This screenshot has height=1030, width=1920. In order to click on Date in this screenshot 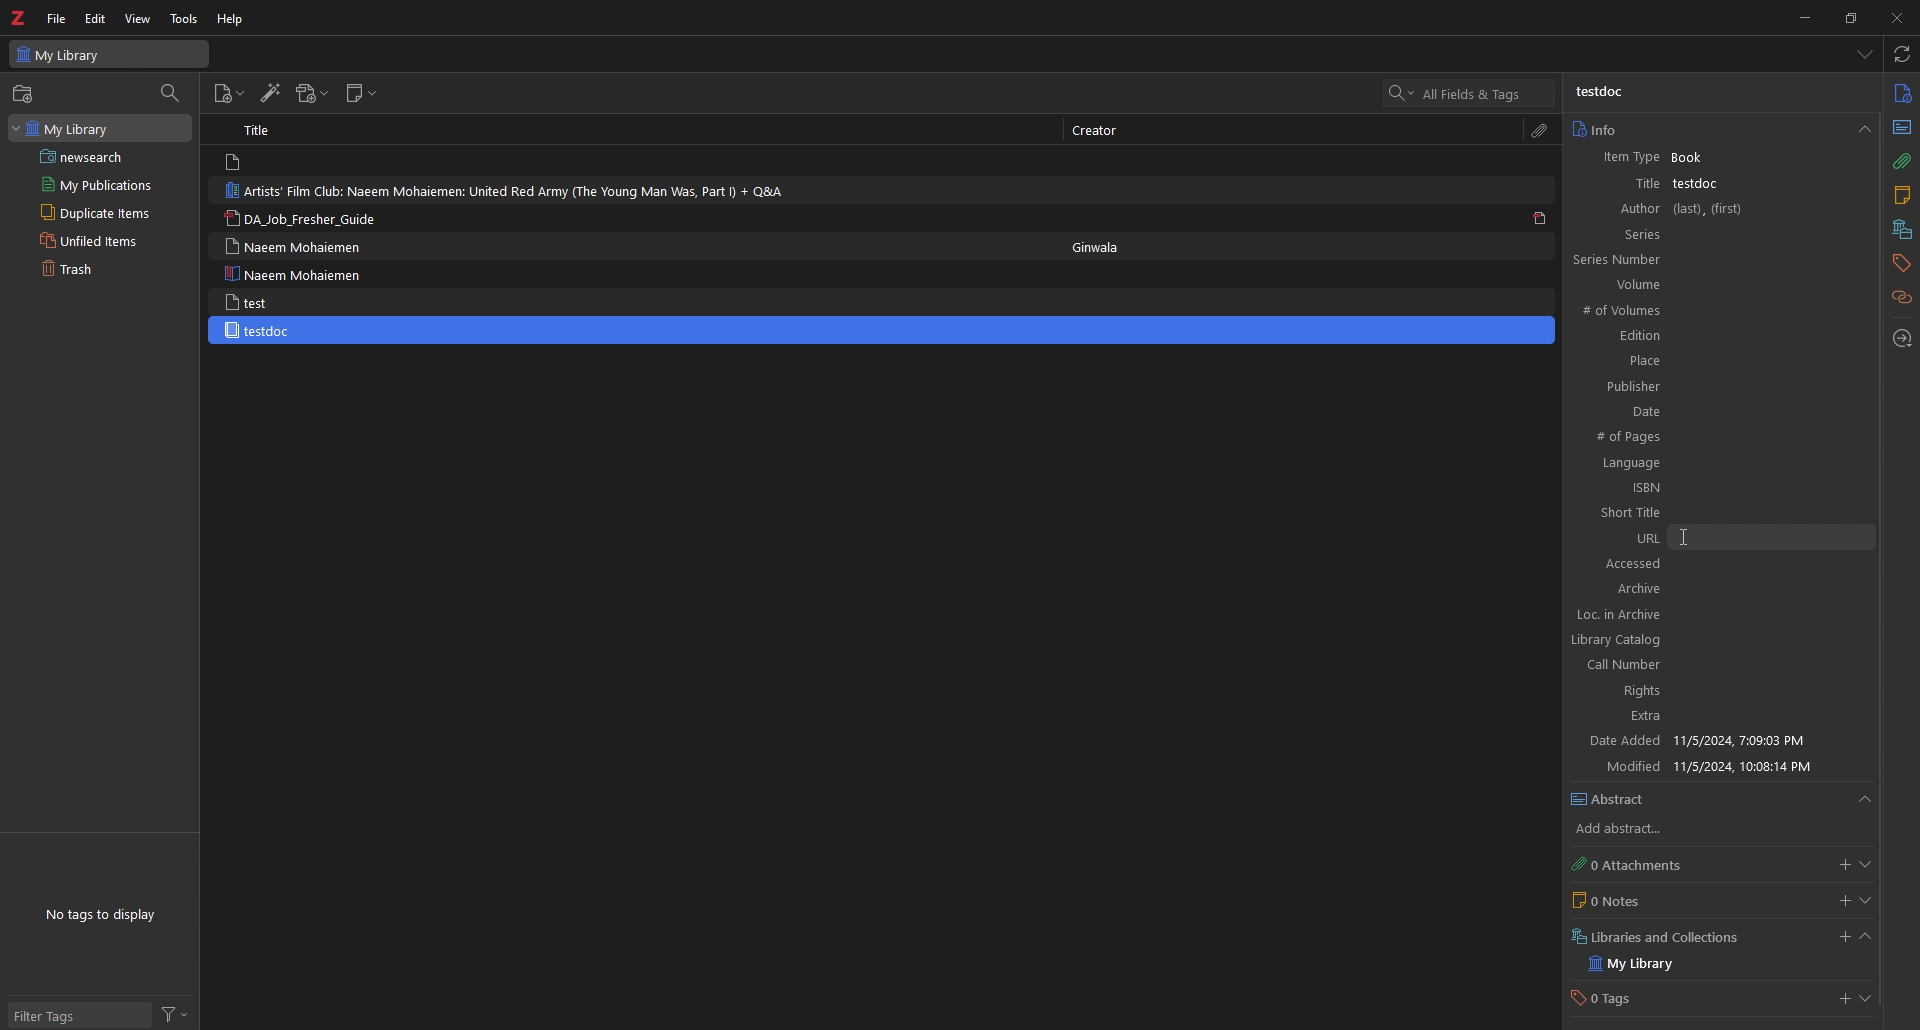, I will do `click(1693, 411)`.